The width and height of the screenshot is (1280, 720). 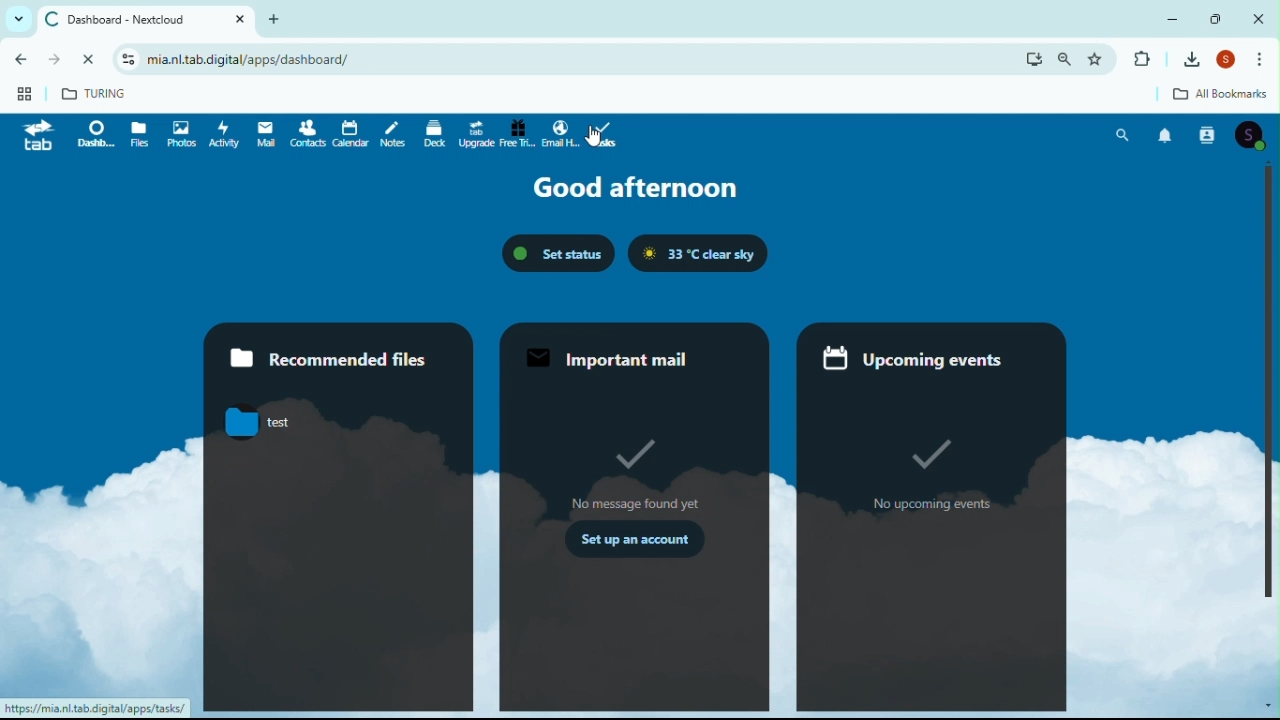 I want to click on Good afternoon, so click(x=630, y=188).